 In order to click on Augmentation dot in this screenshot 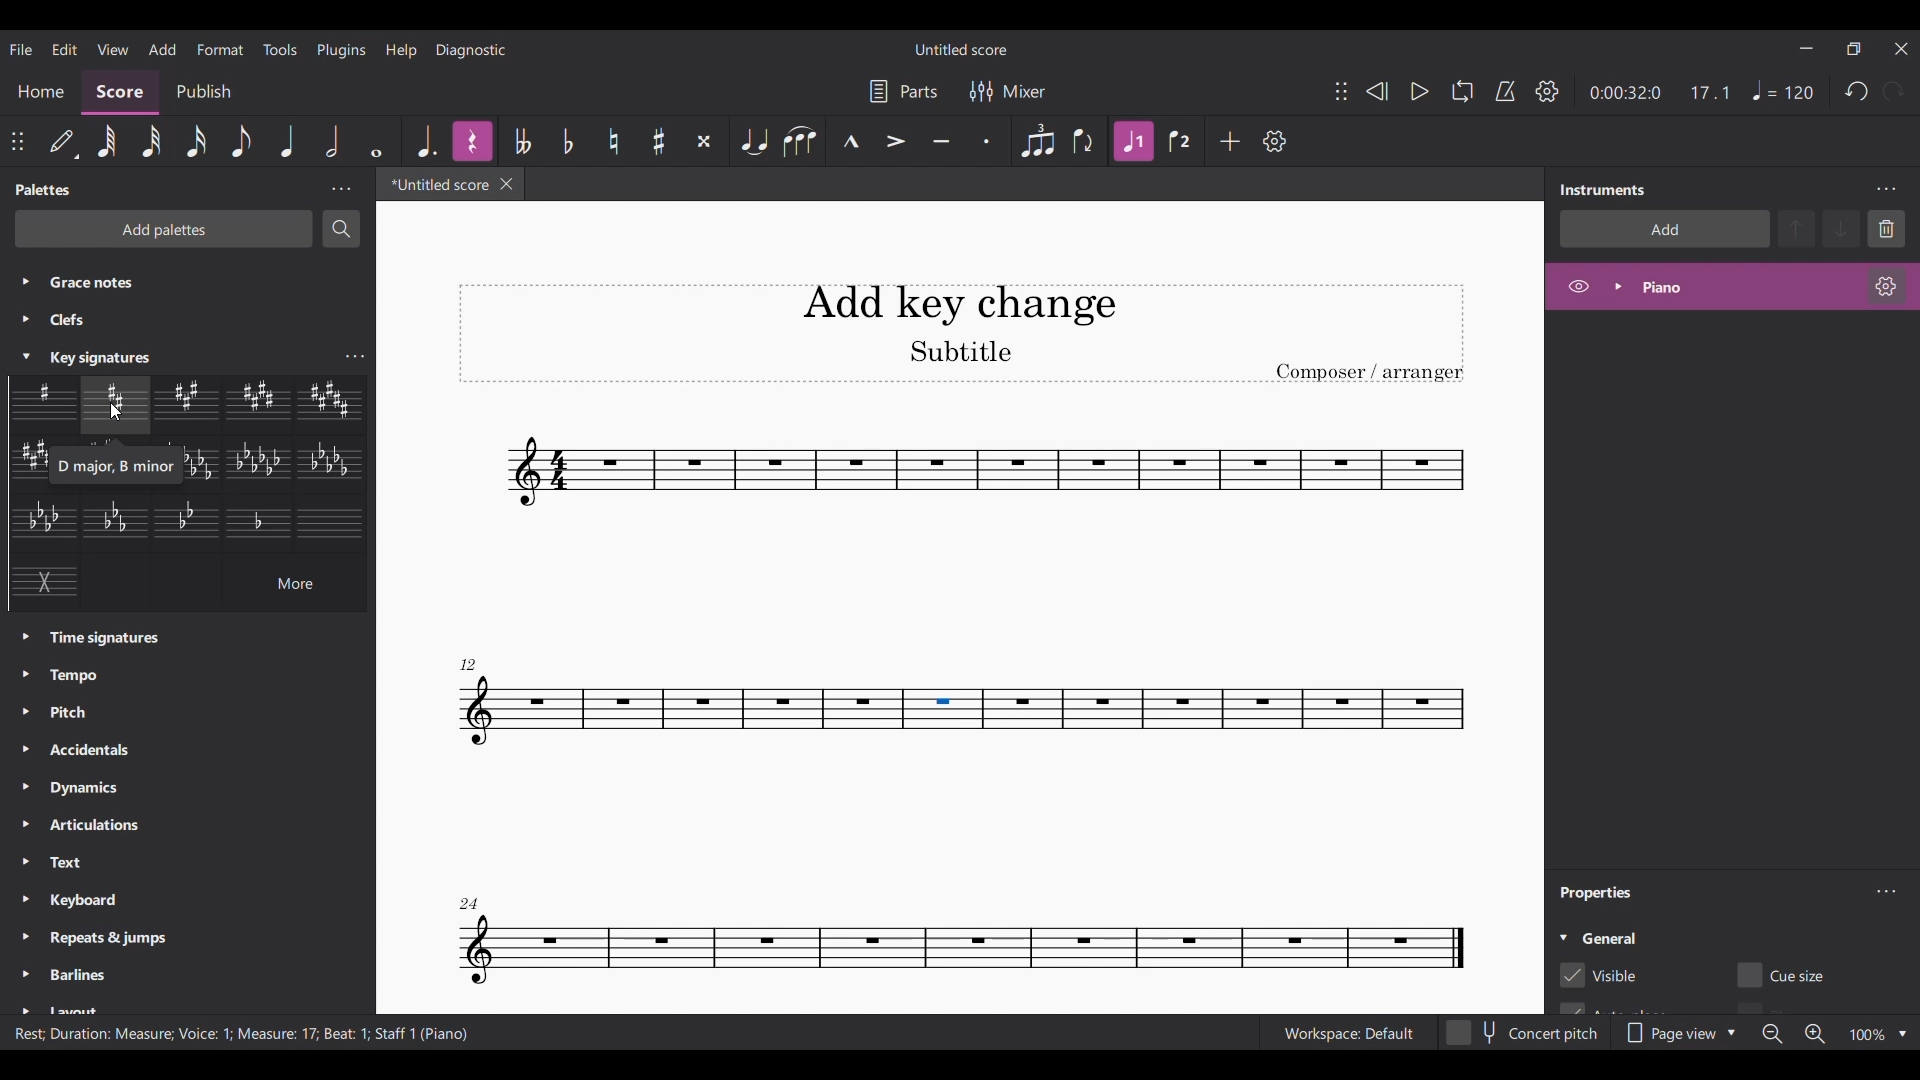, I will do `click(428, 141)`.